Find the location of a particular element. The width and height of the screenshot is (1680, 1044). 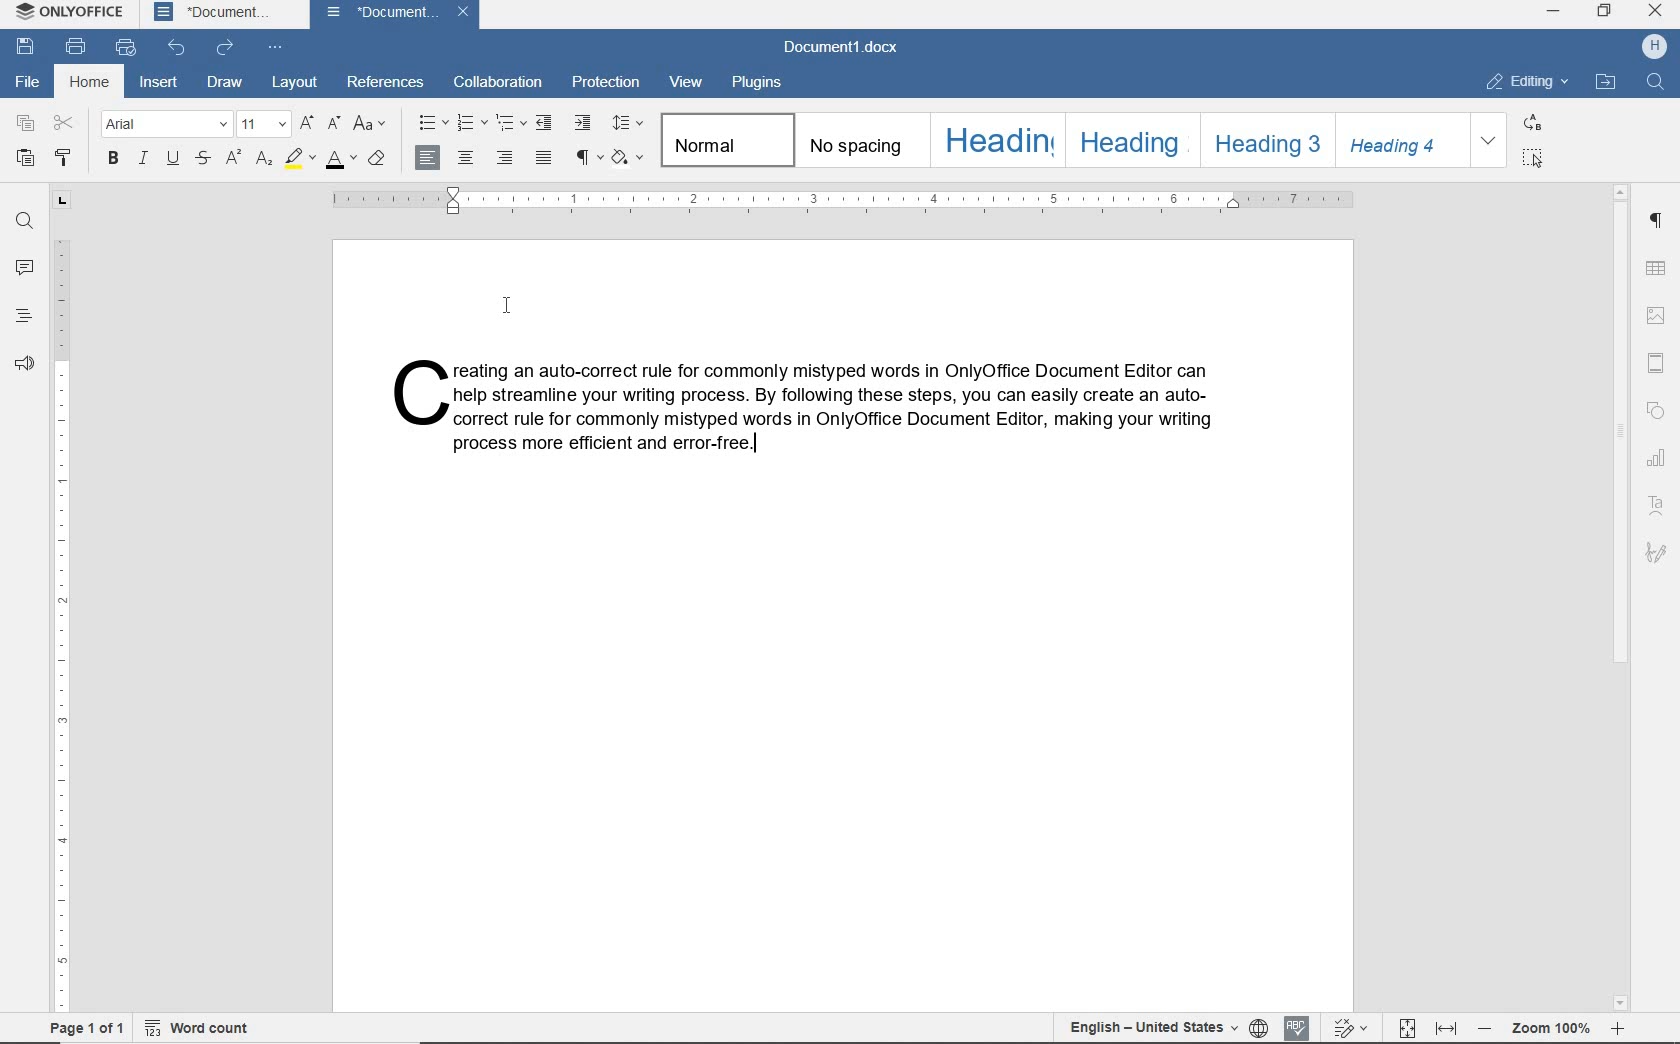

ALIGN CENTER is located at coordinates (469, 158).